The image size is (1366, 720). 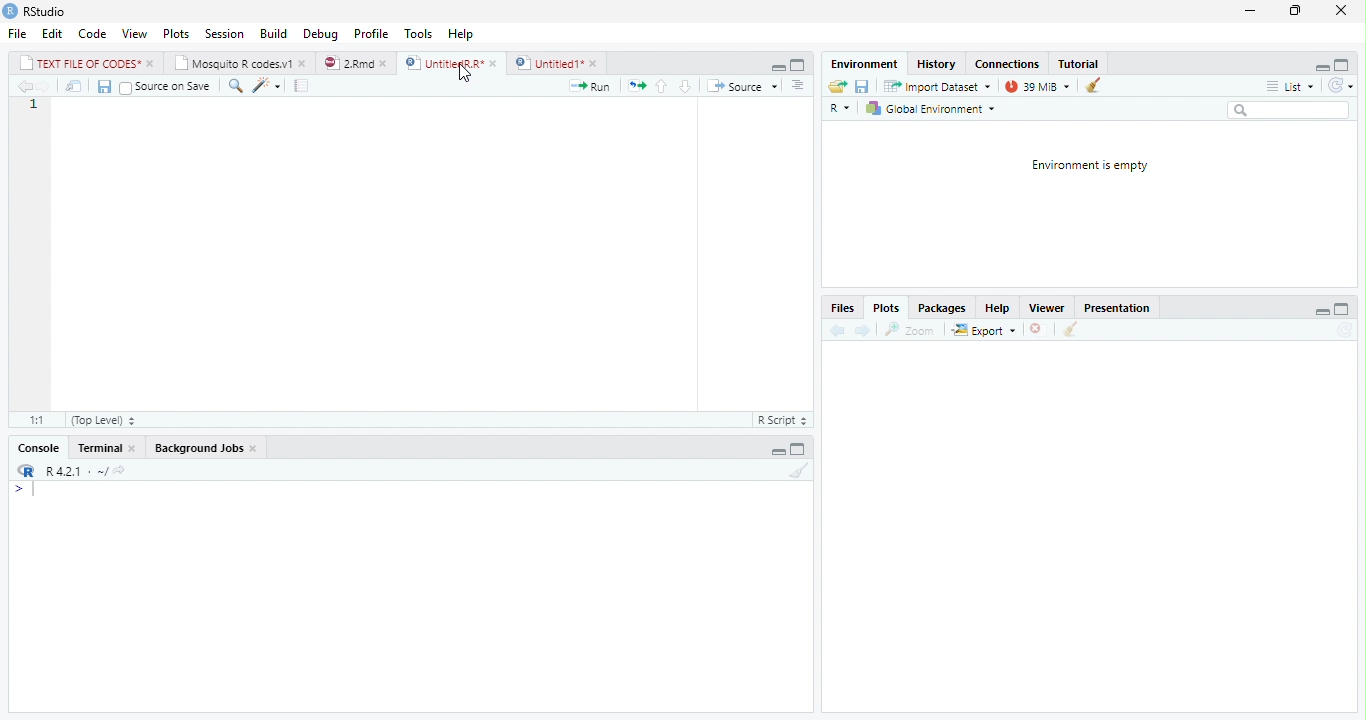 What do you see at coordinates (795, 471) in the screenshot?
I see `Clean` at bounding box center [795, 471].